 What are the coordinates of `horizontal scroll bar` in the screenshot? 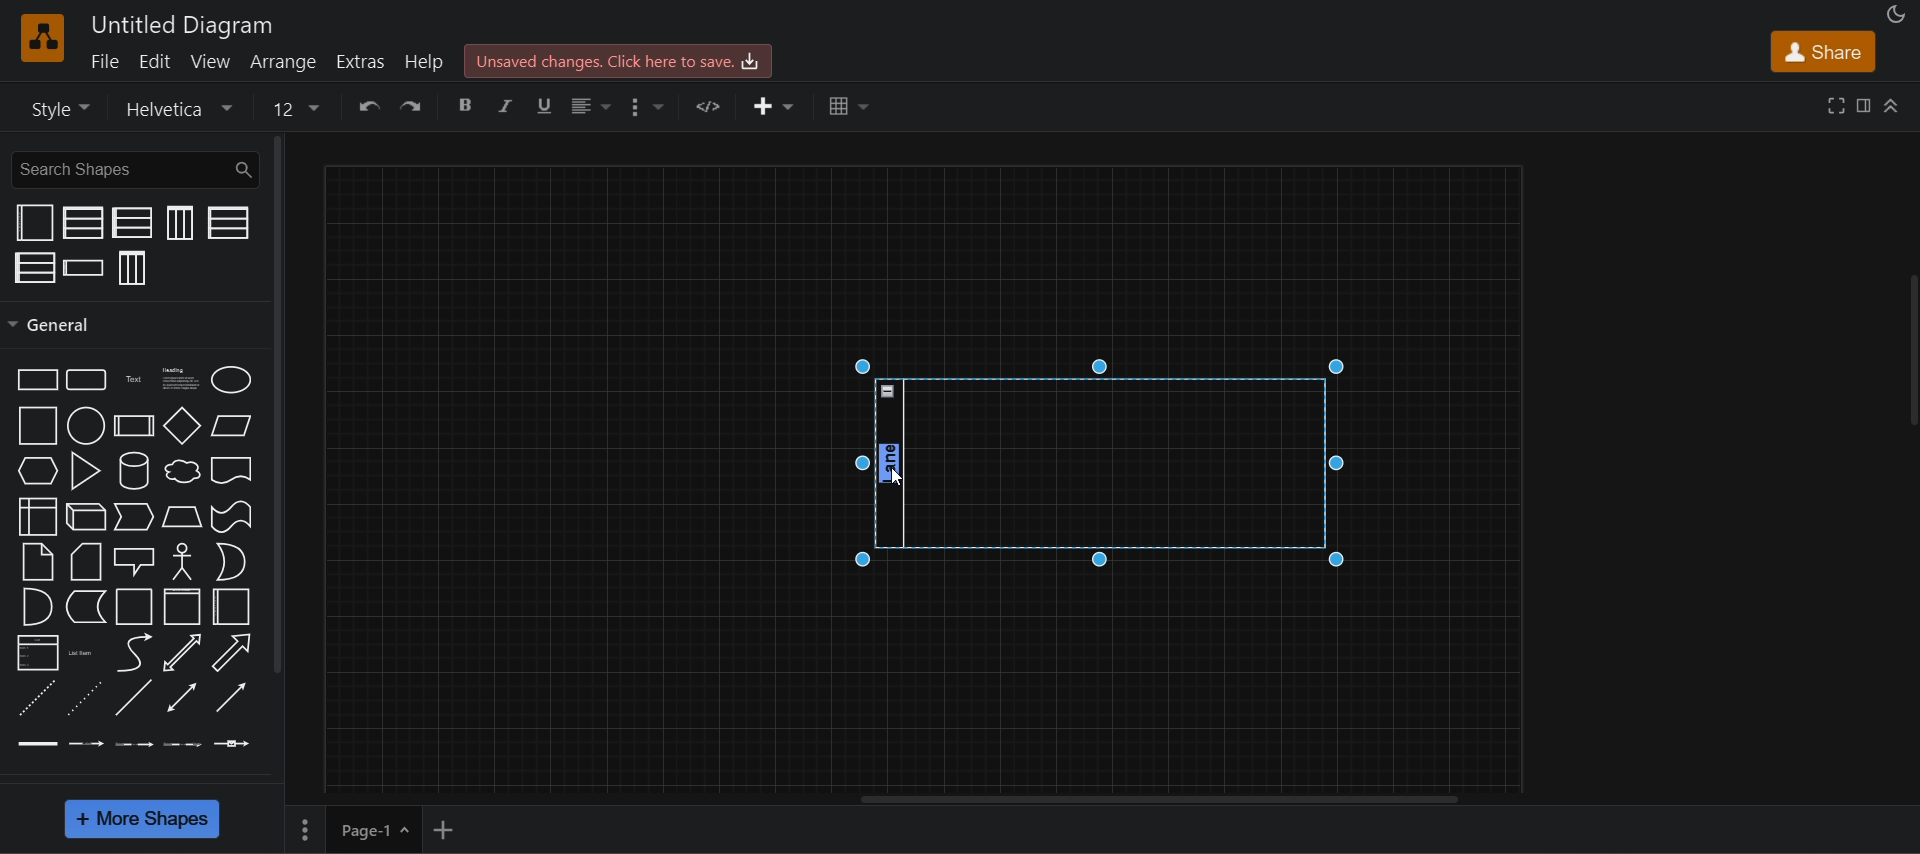 It's located at (1155, 801).